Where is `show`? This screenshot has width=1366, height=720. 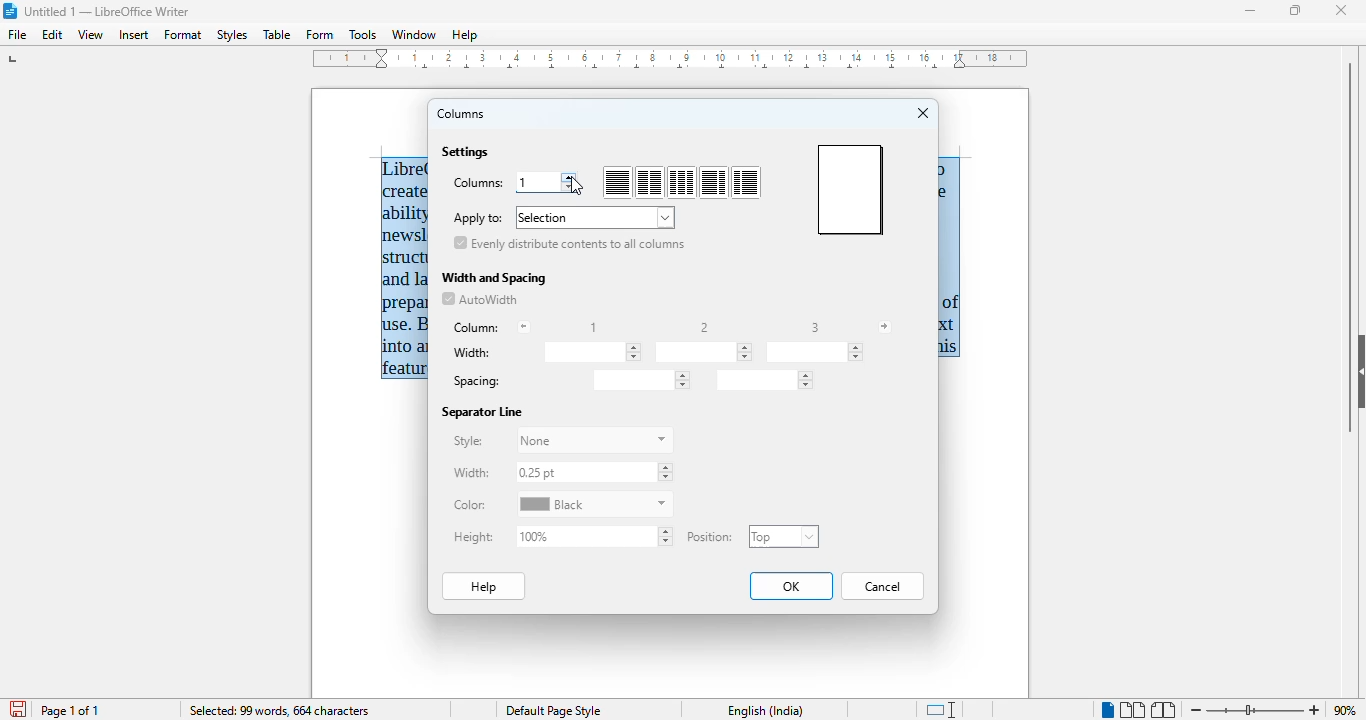
show is located at coordinates (1357, 370).